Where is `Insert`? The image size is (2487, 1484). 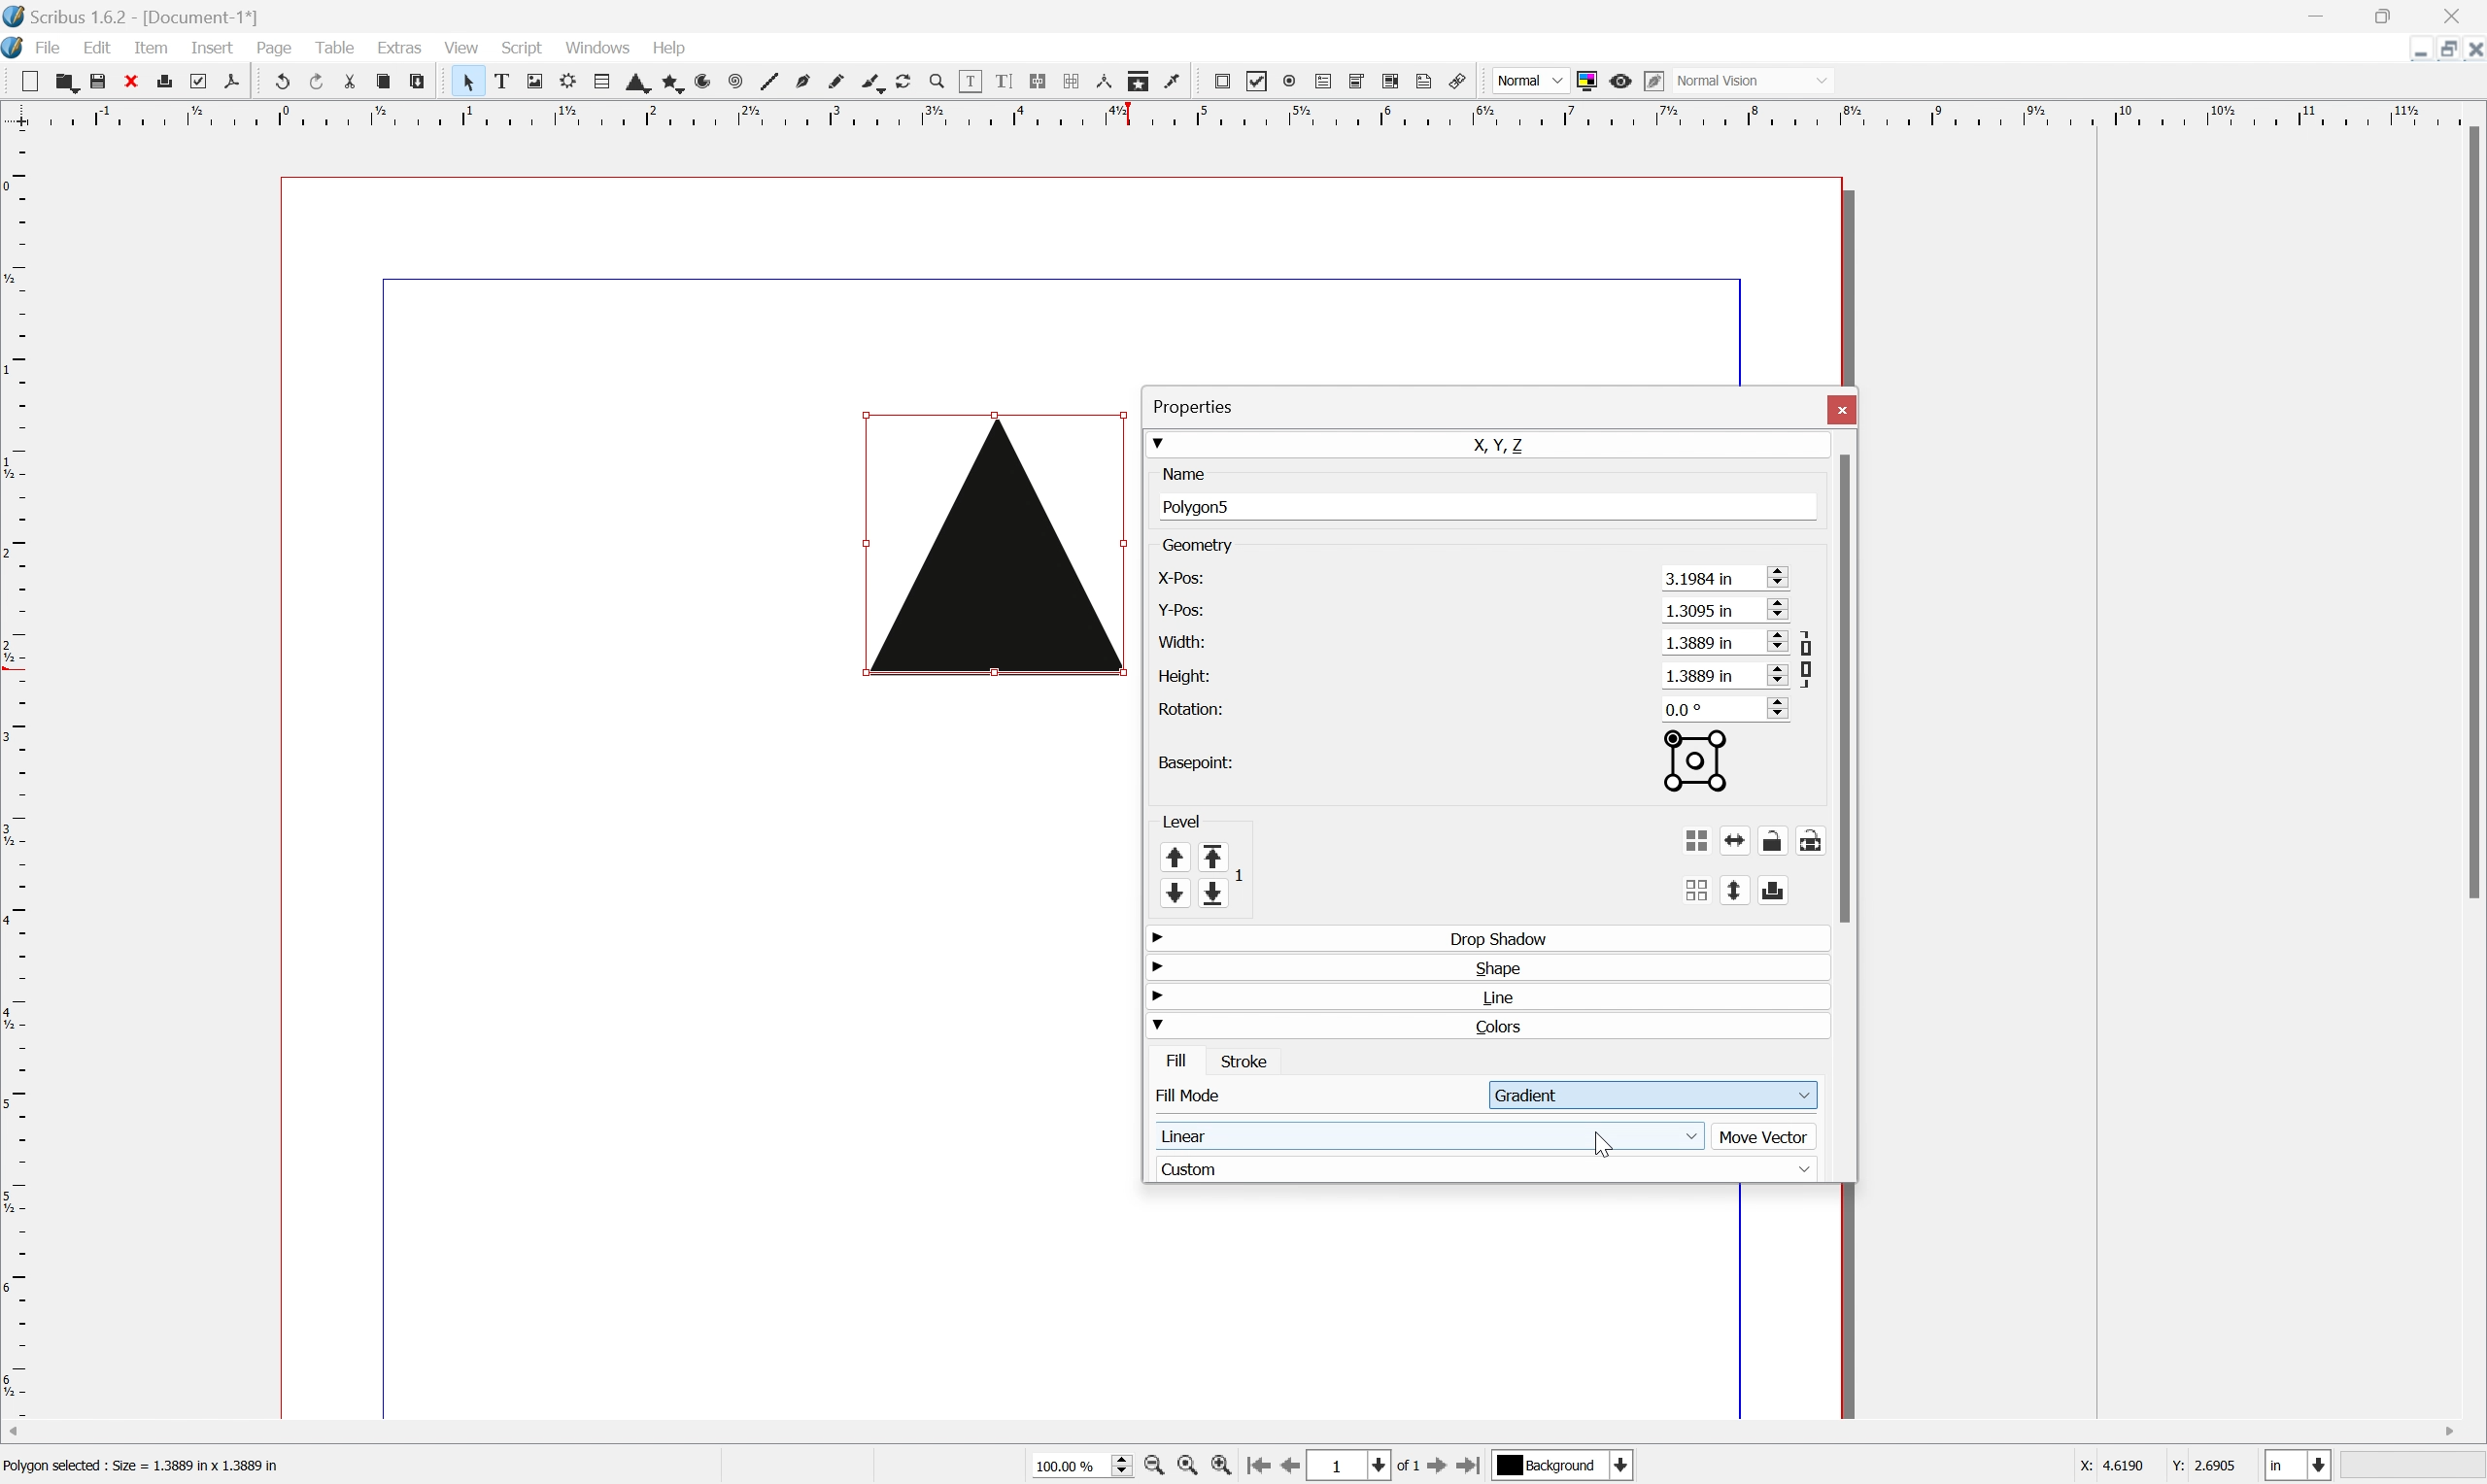 Insert is located at coordinates (213, 48).